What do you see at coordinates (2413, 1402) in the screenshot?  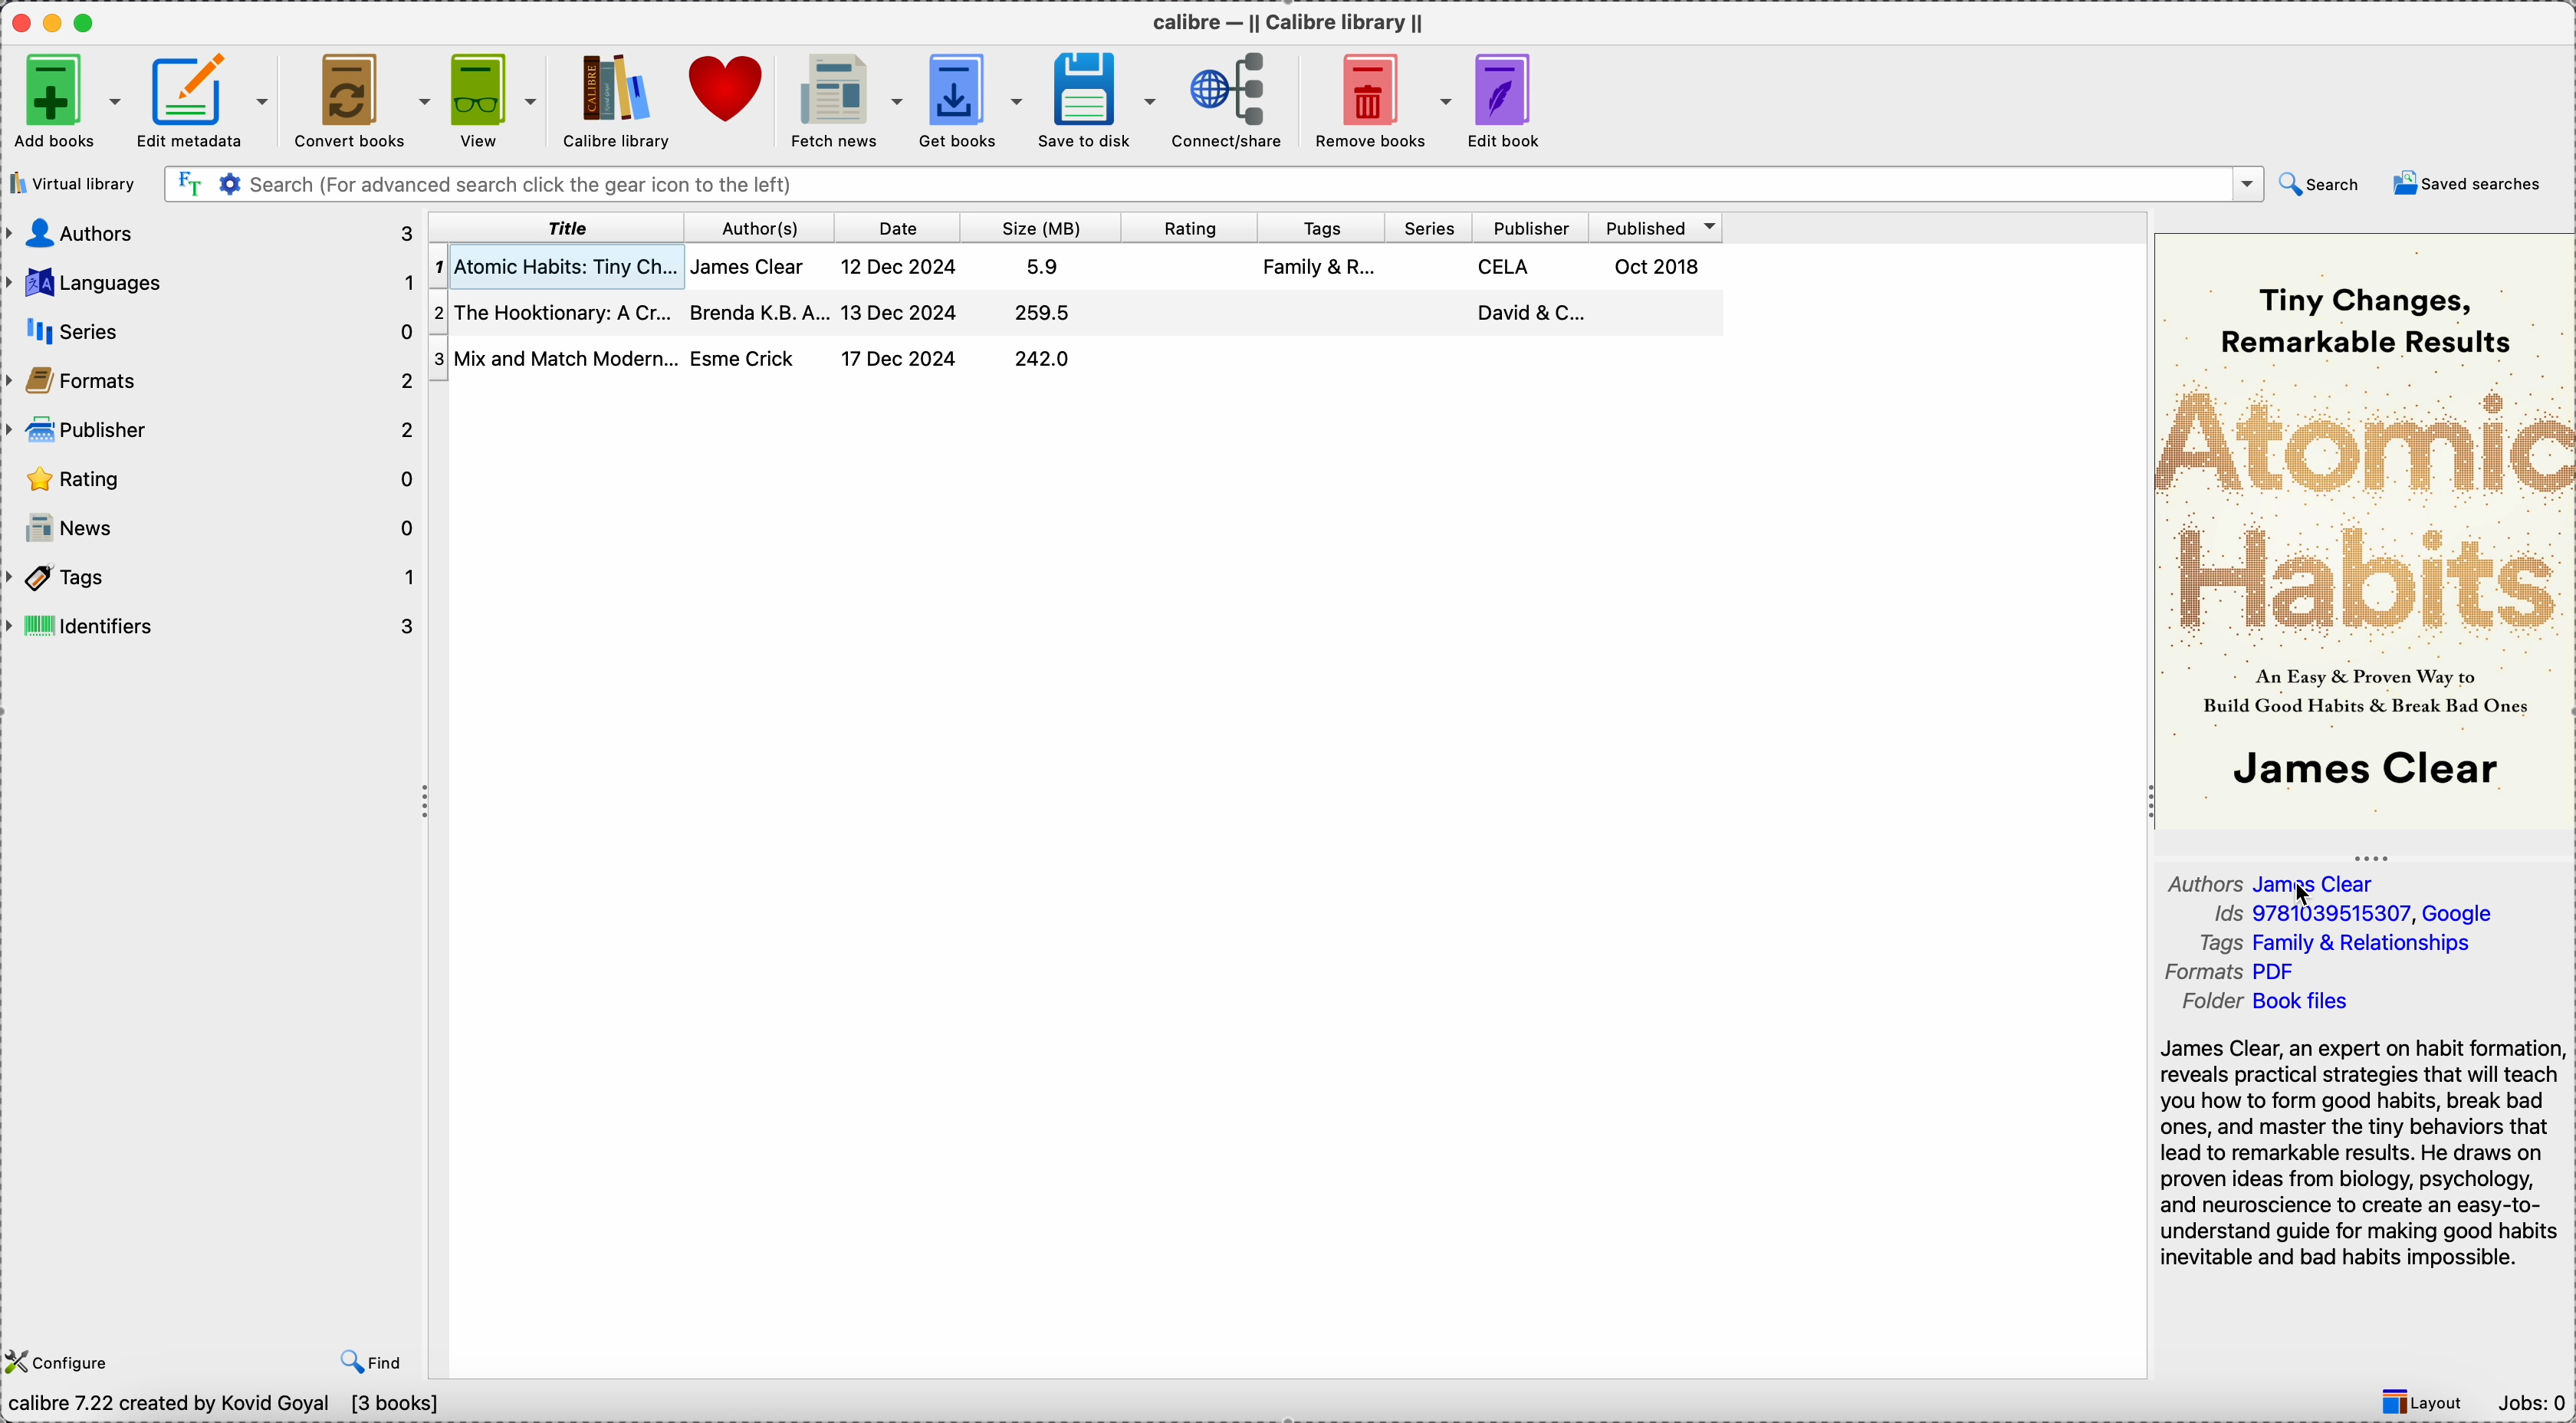 I see `layout` at bounding box center [2413, 1402].